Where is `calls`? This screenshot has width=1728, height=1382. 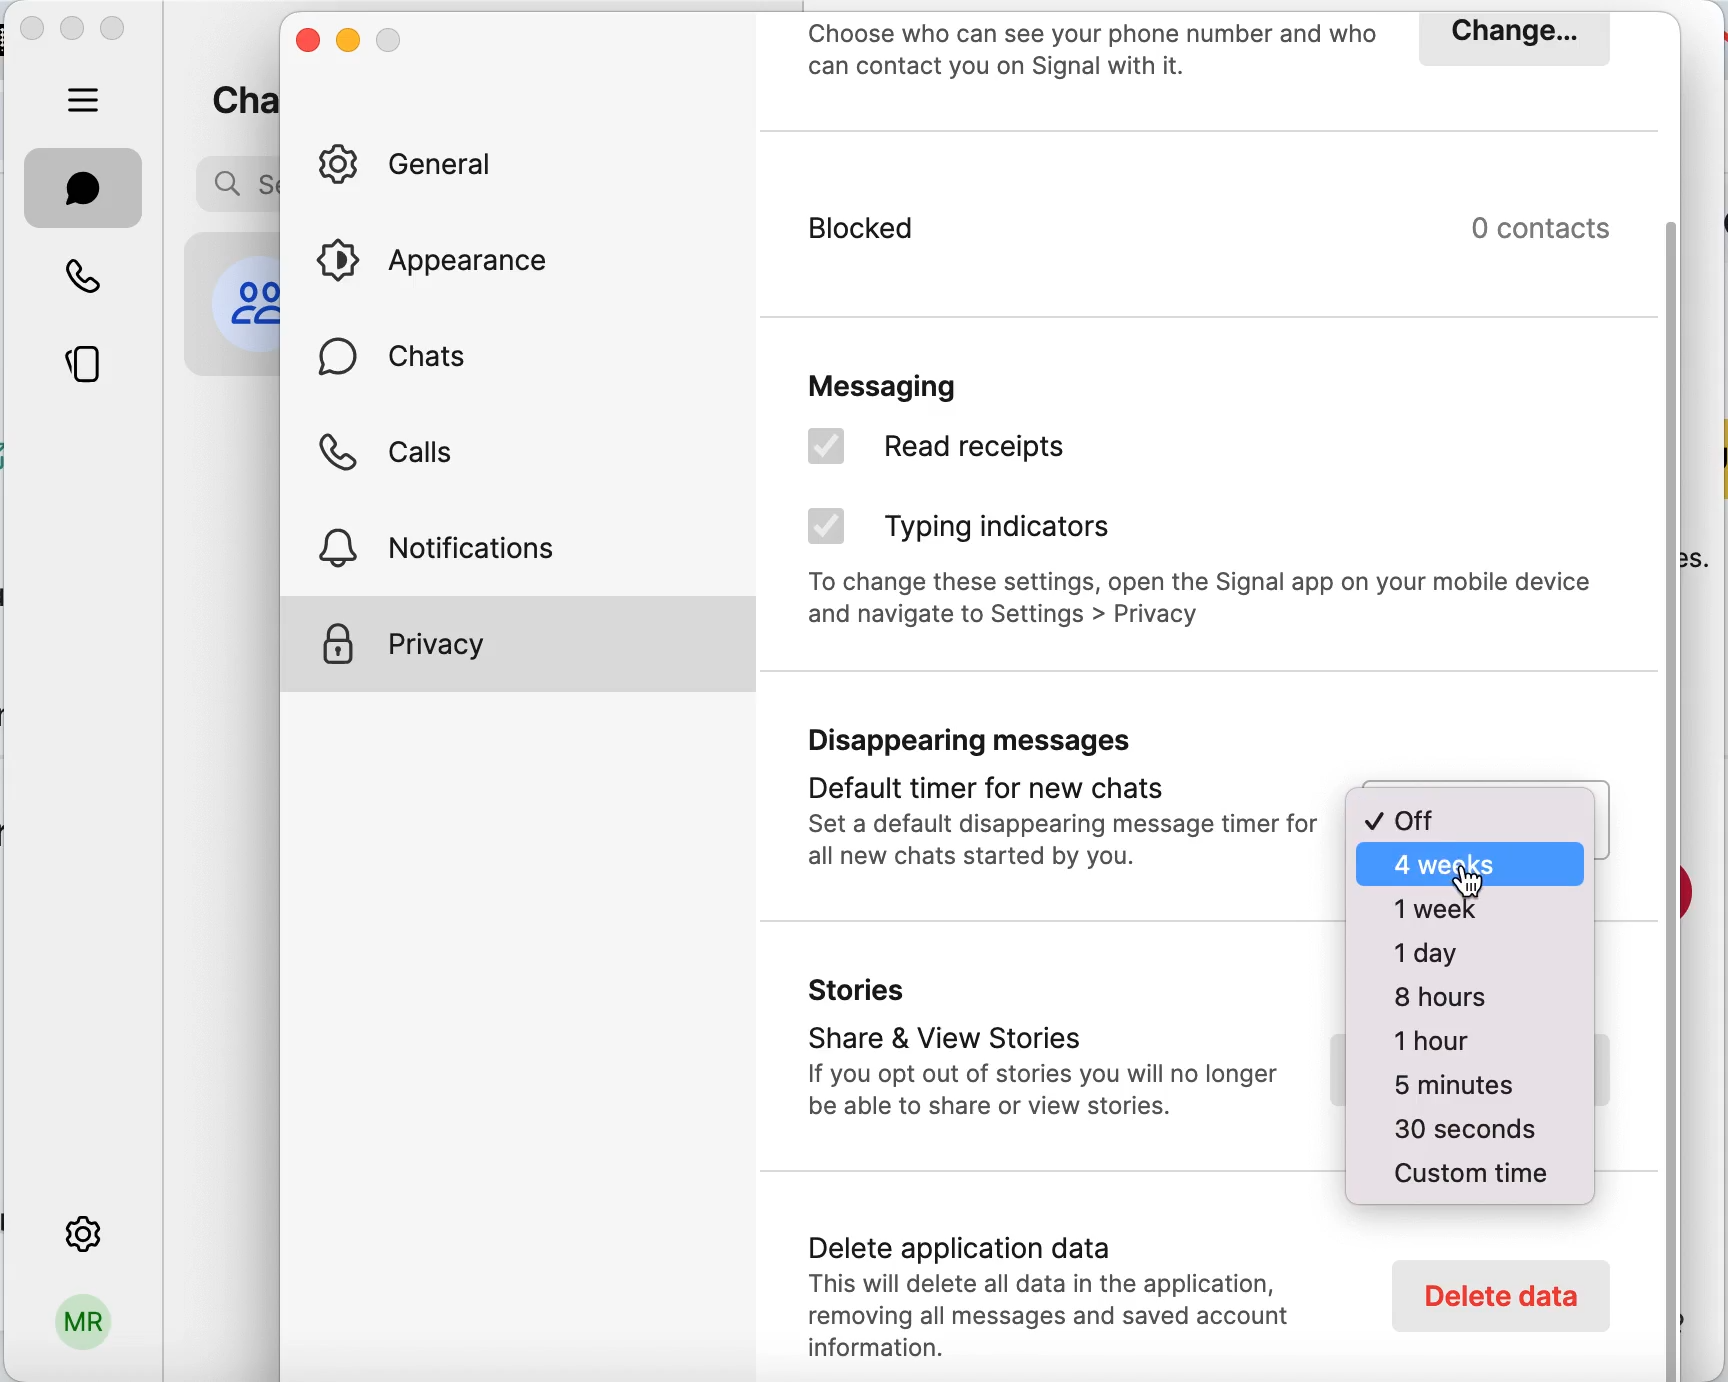
calls is located at coordinates (393, 459).